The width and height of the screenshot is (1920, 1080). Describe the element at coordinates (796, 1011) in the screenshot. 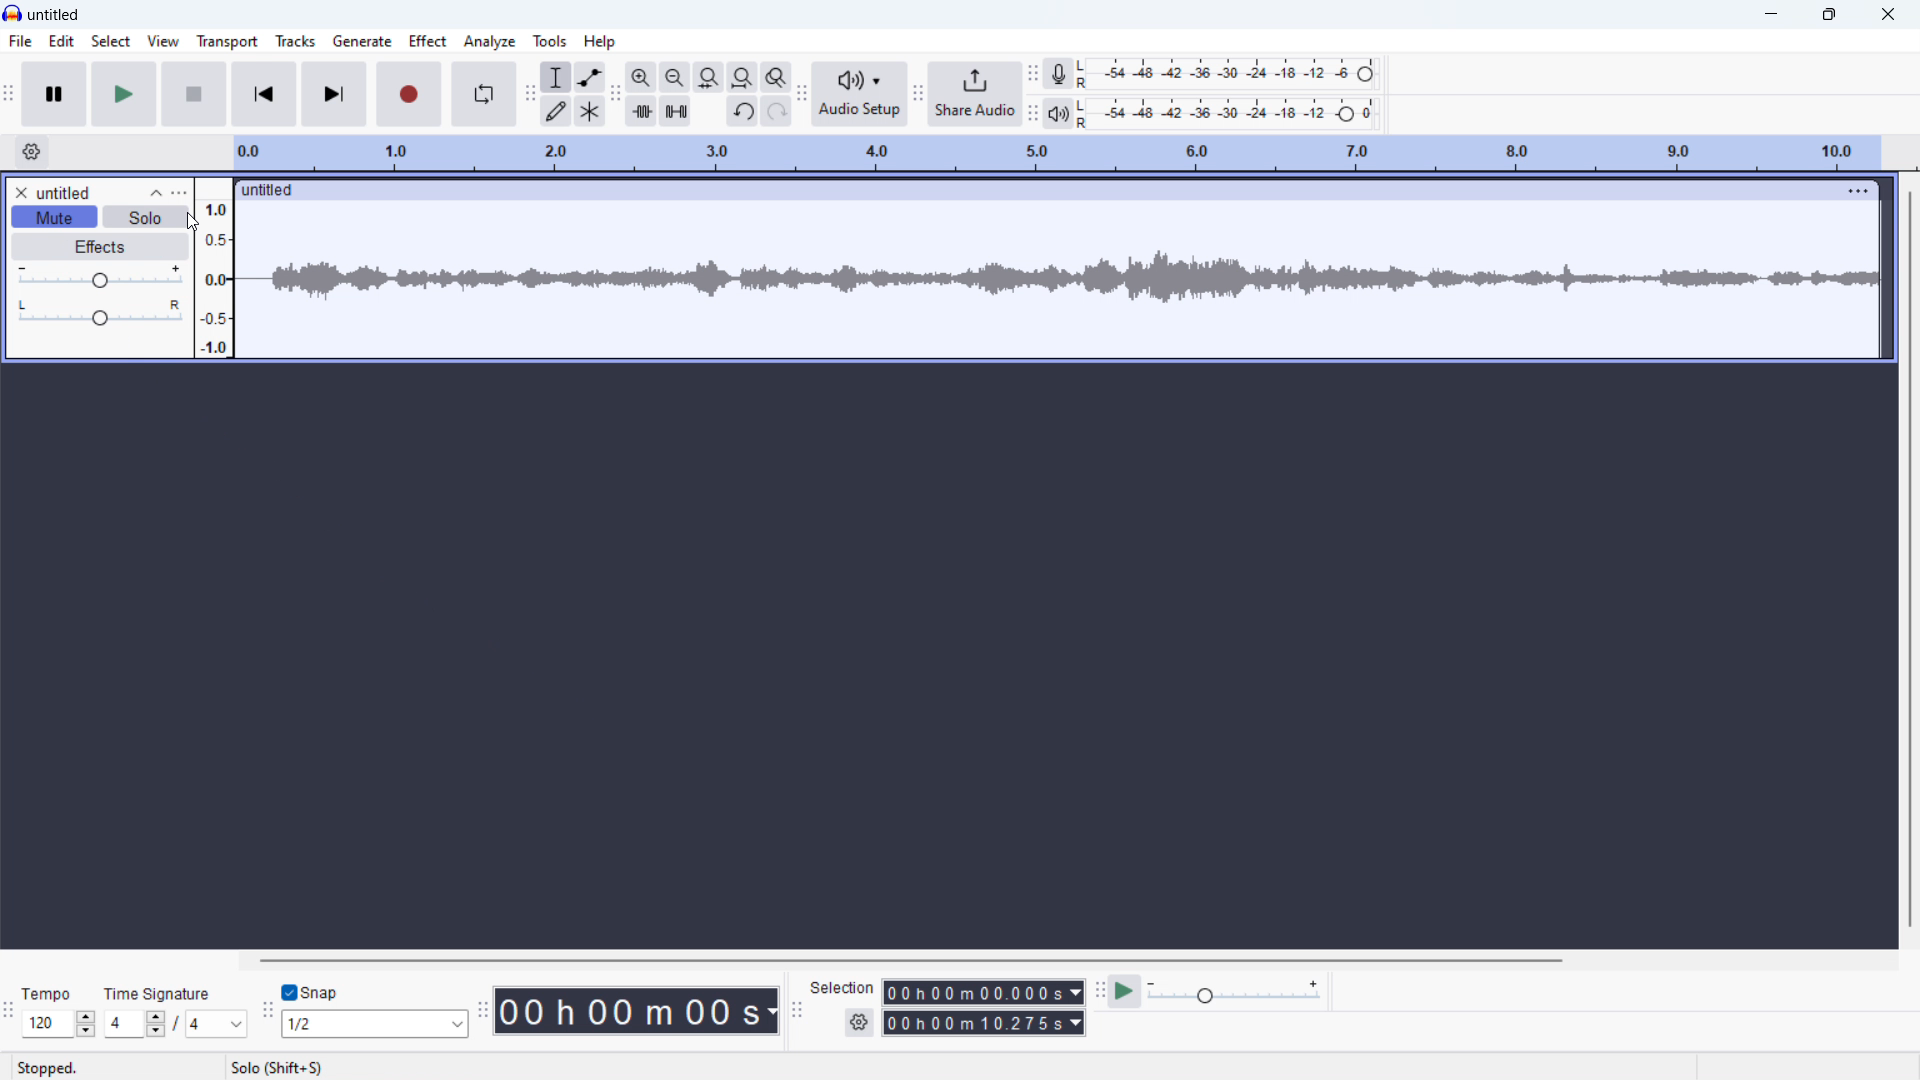

I see `selection toolbar` at that location.